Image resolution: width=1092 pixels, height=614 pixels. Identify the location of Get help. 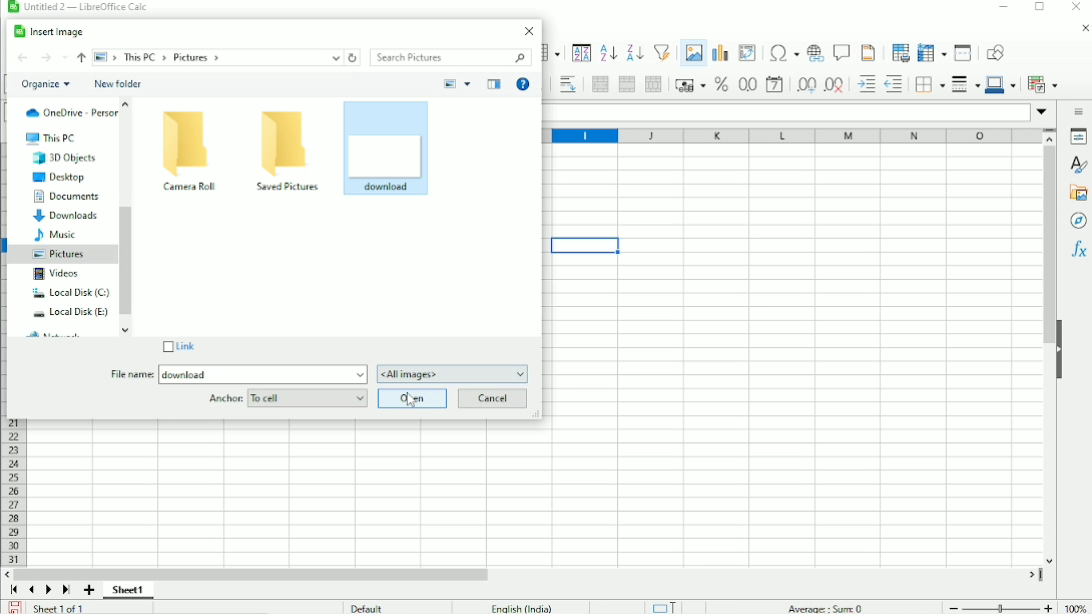
(523, 85).